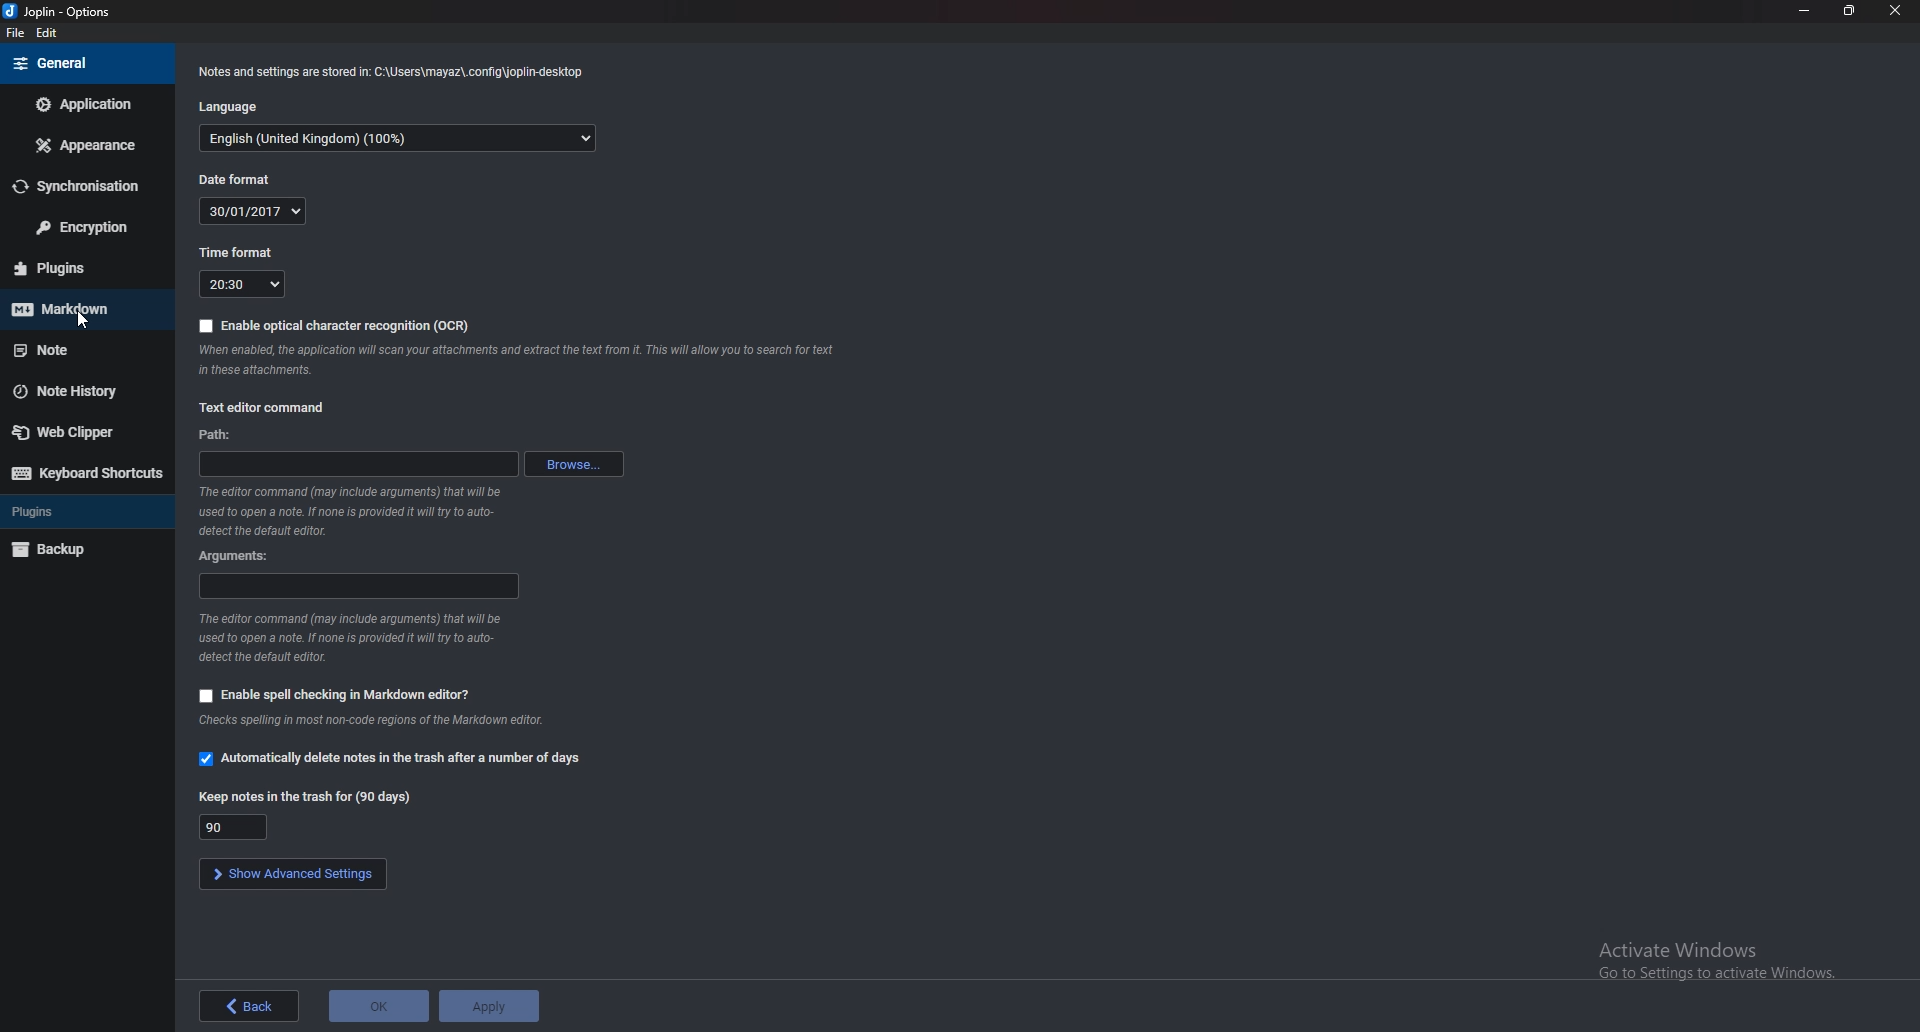  Describe the element at coordinates (241, 556) in the screenshot. I see `Arguments` at that location.